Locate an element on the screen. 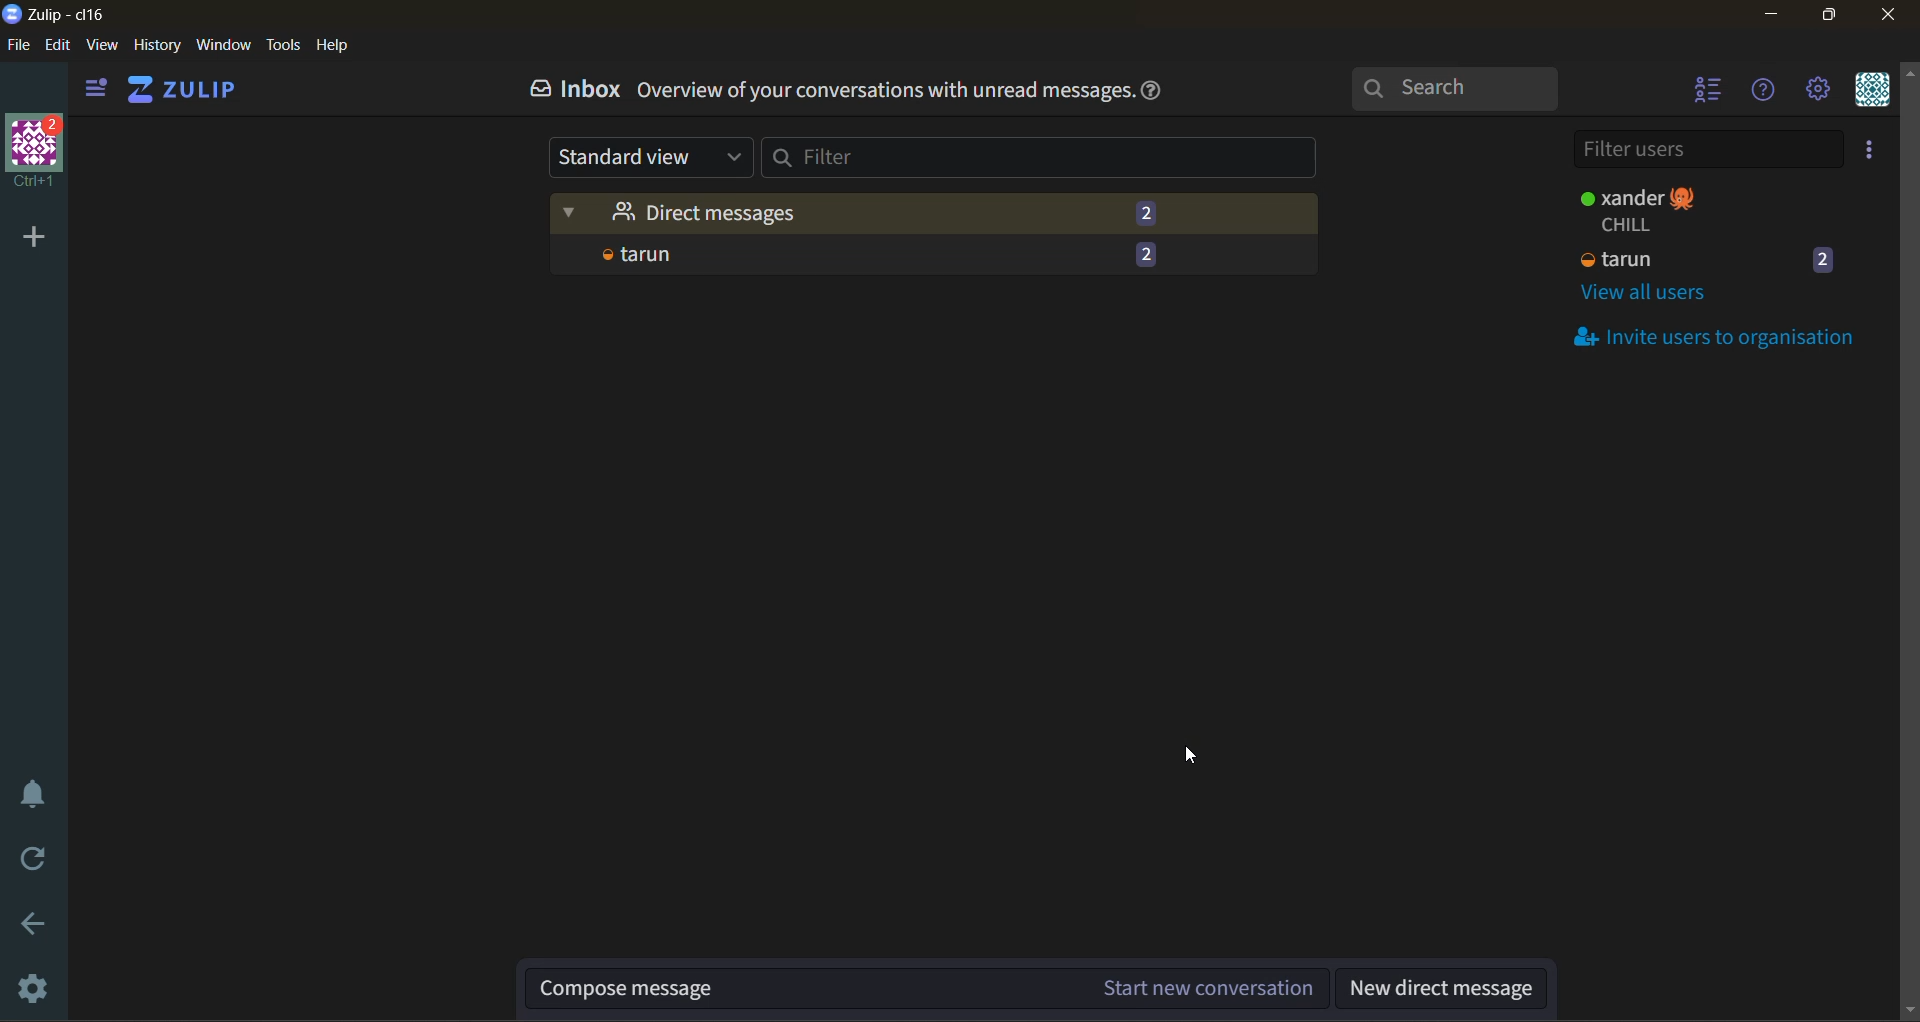 This screenshot has width=1920, height=1022. maximize is located at coordinates (1829, 18).